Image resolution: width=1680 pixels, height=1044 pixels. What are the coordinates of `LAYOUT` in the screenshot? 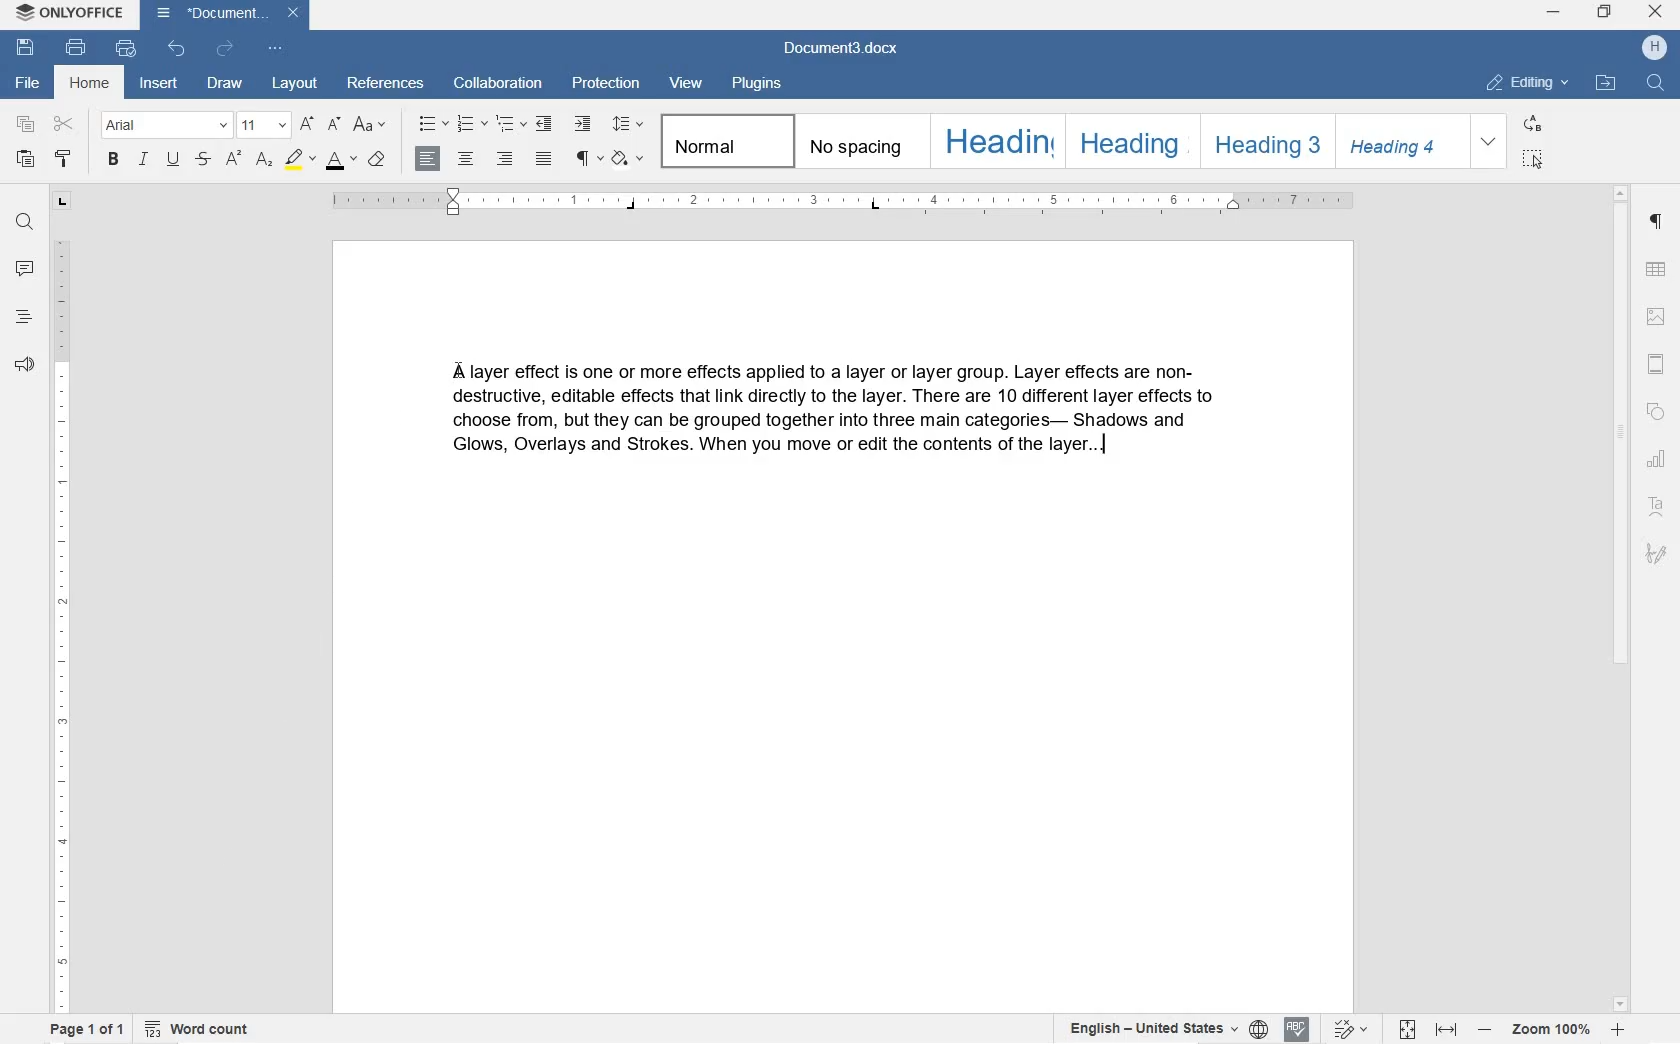 It's located at (295, 84).